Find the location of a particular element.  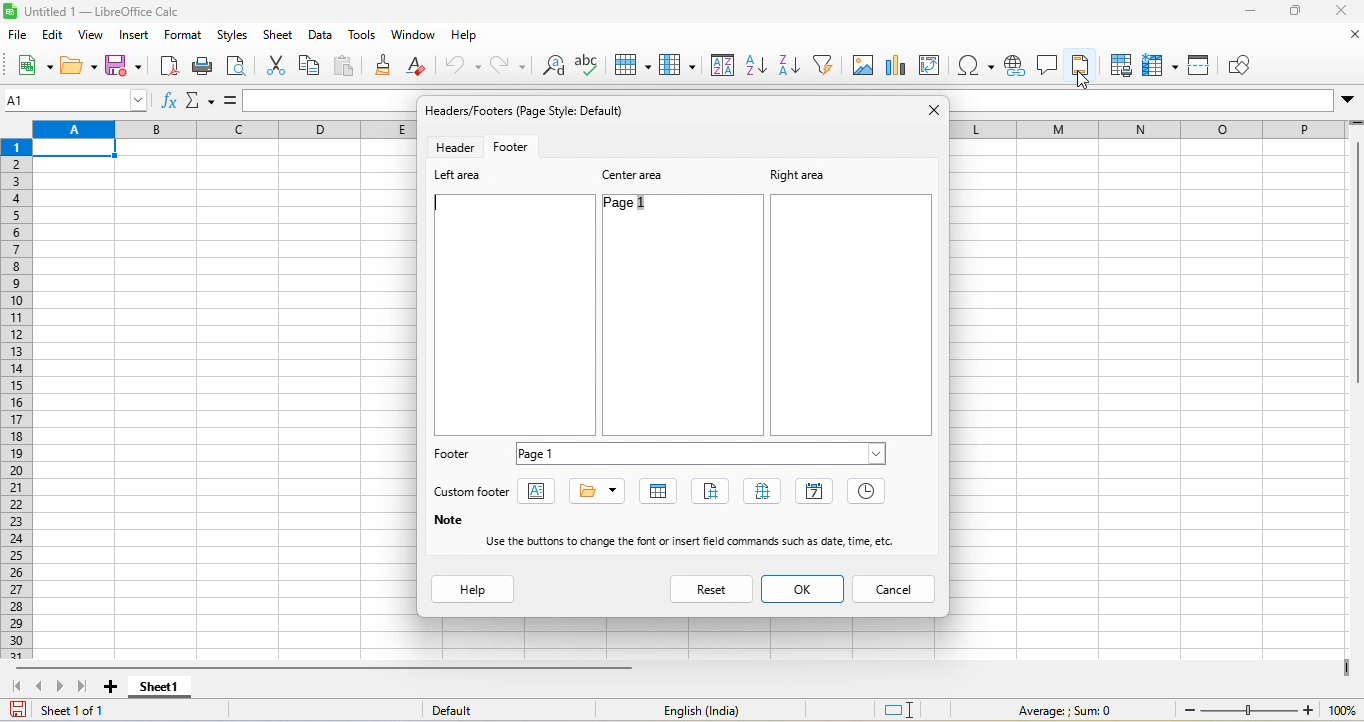

select function is located at coordinates (203, 101).